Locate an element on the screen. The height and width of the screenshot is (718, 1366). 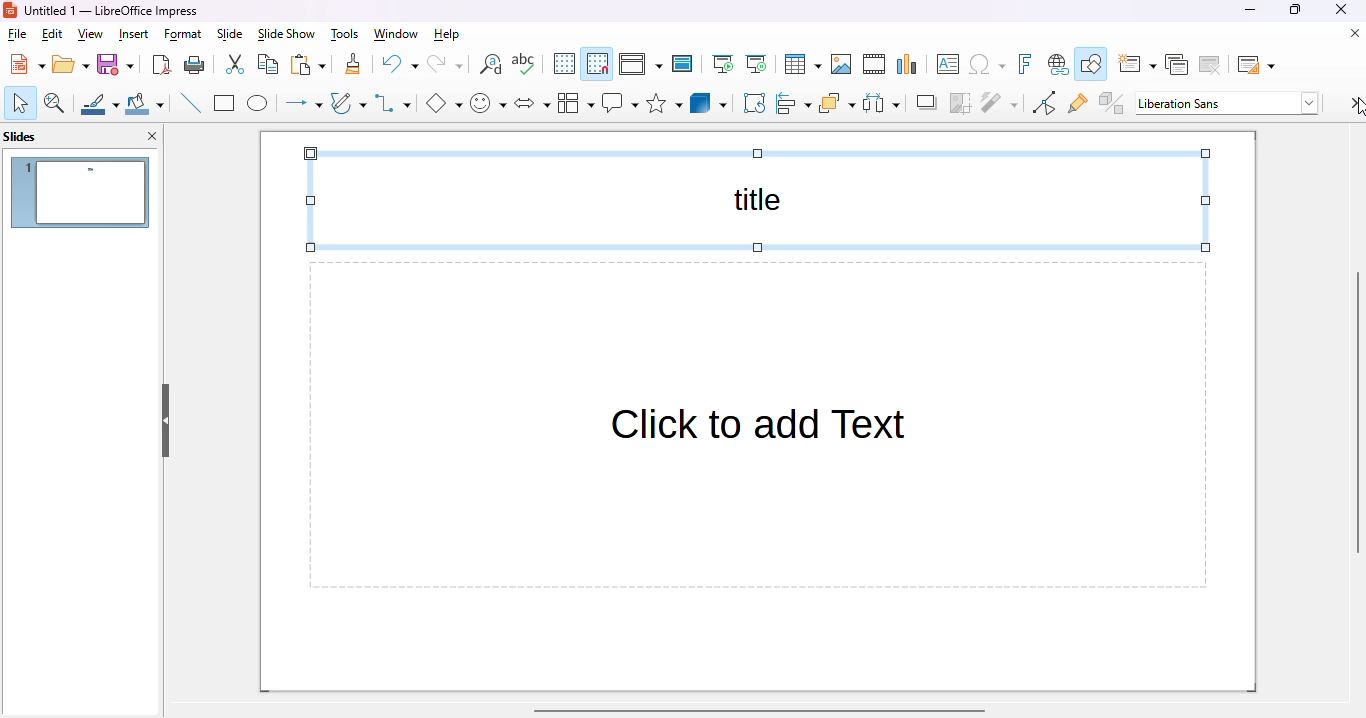
redo is located at coordinates (445, 64).